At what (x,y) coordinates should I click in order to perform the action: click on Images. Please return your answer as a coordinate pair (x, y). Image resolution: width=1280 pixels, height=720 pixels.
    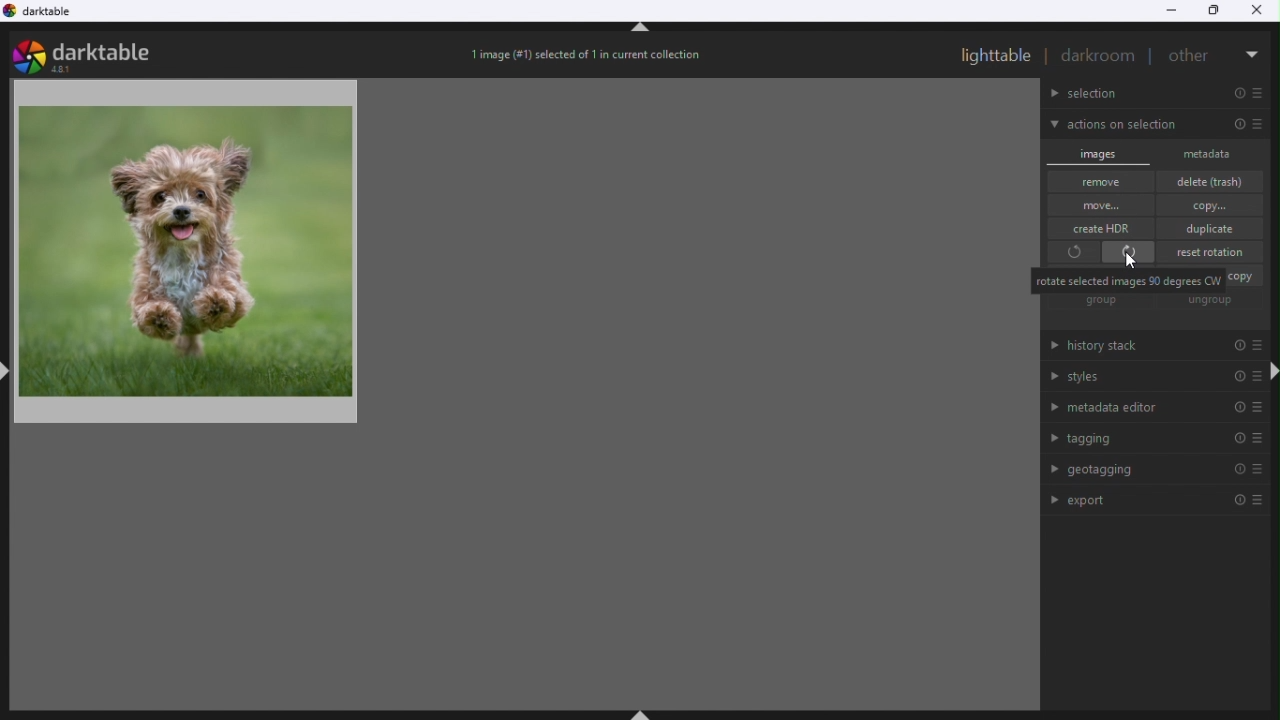
    Looking at the image, I should click on (1101, 152).